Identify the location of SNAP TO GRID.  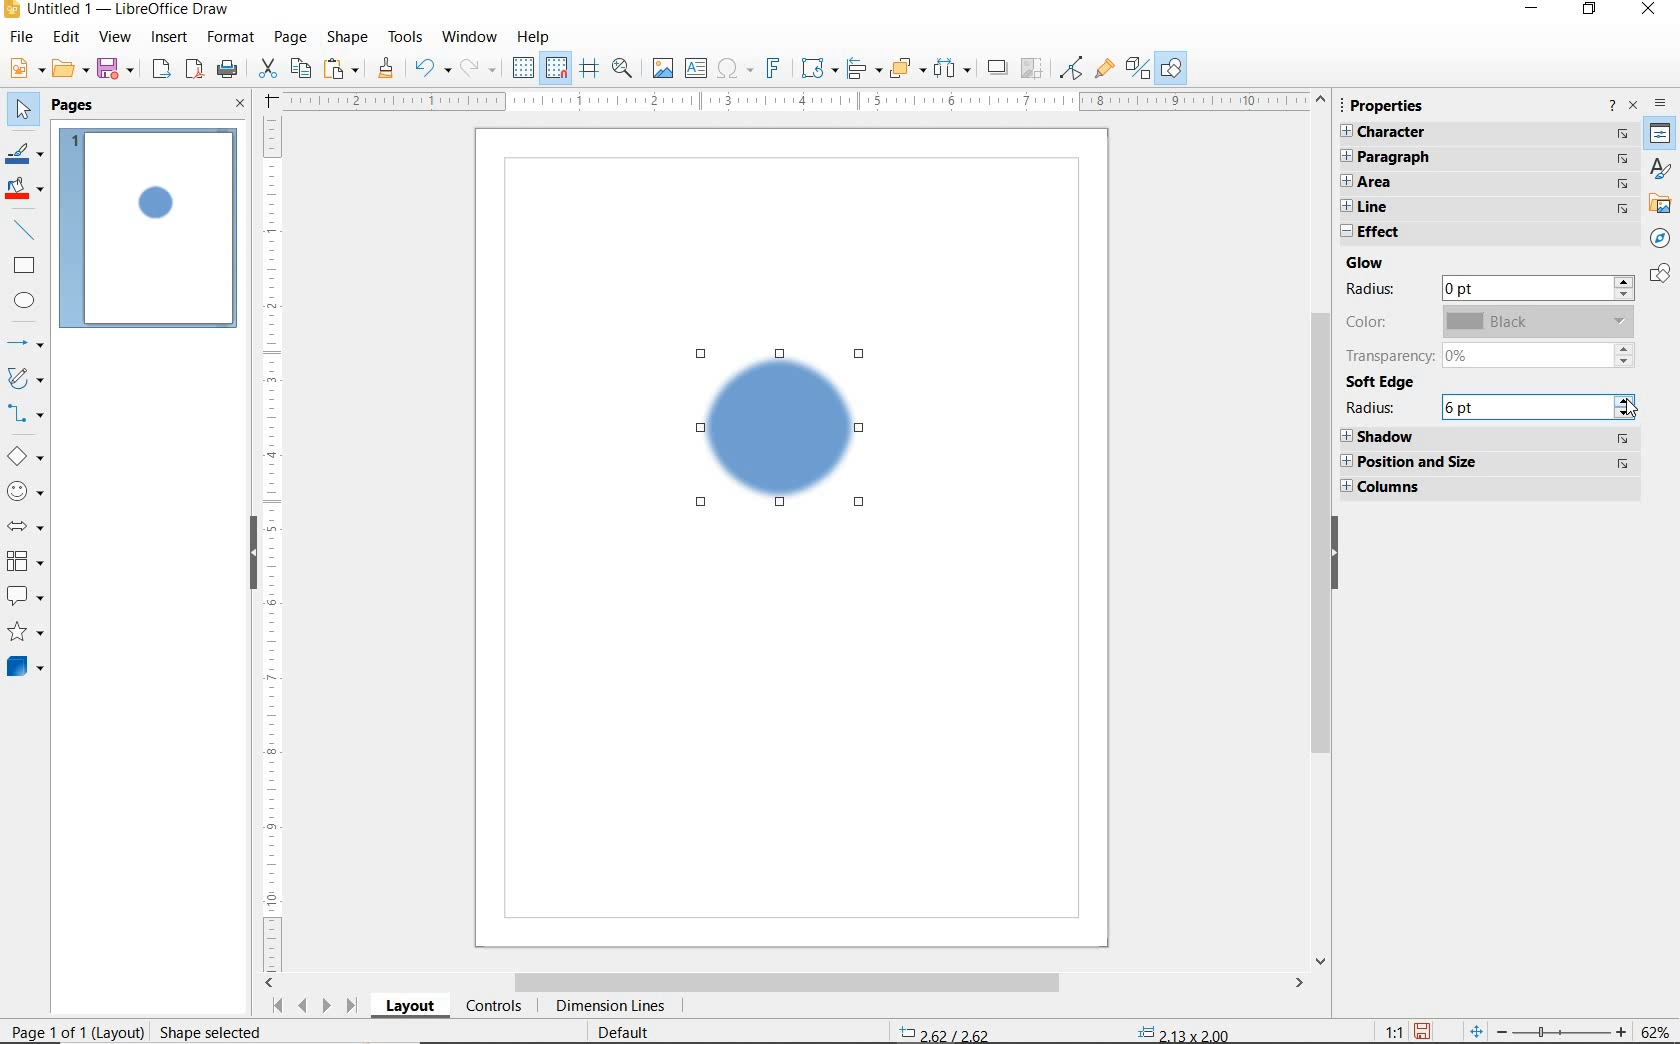
(558, 69).